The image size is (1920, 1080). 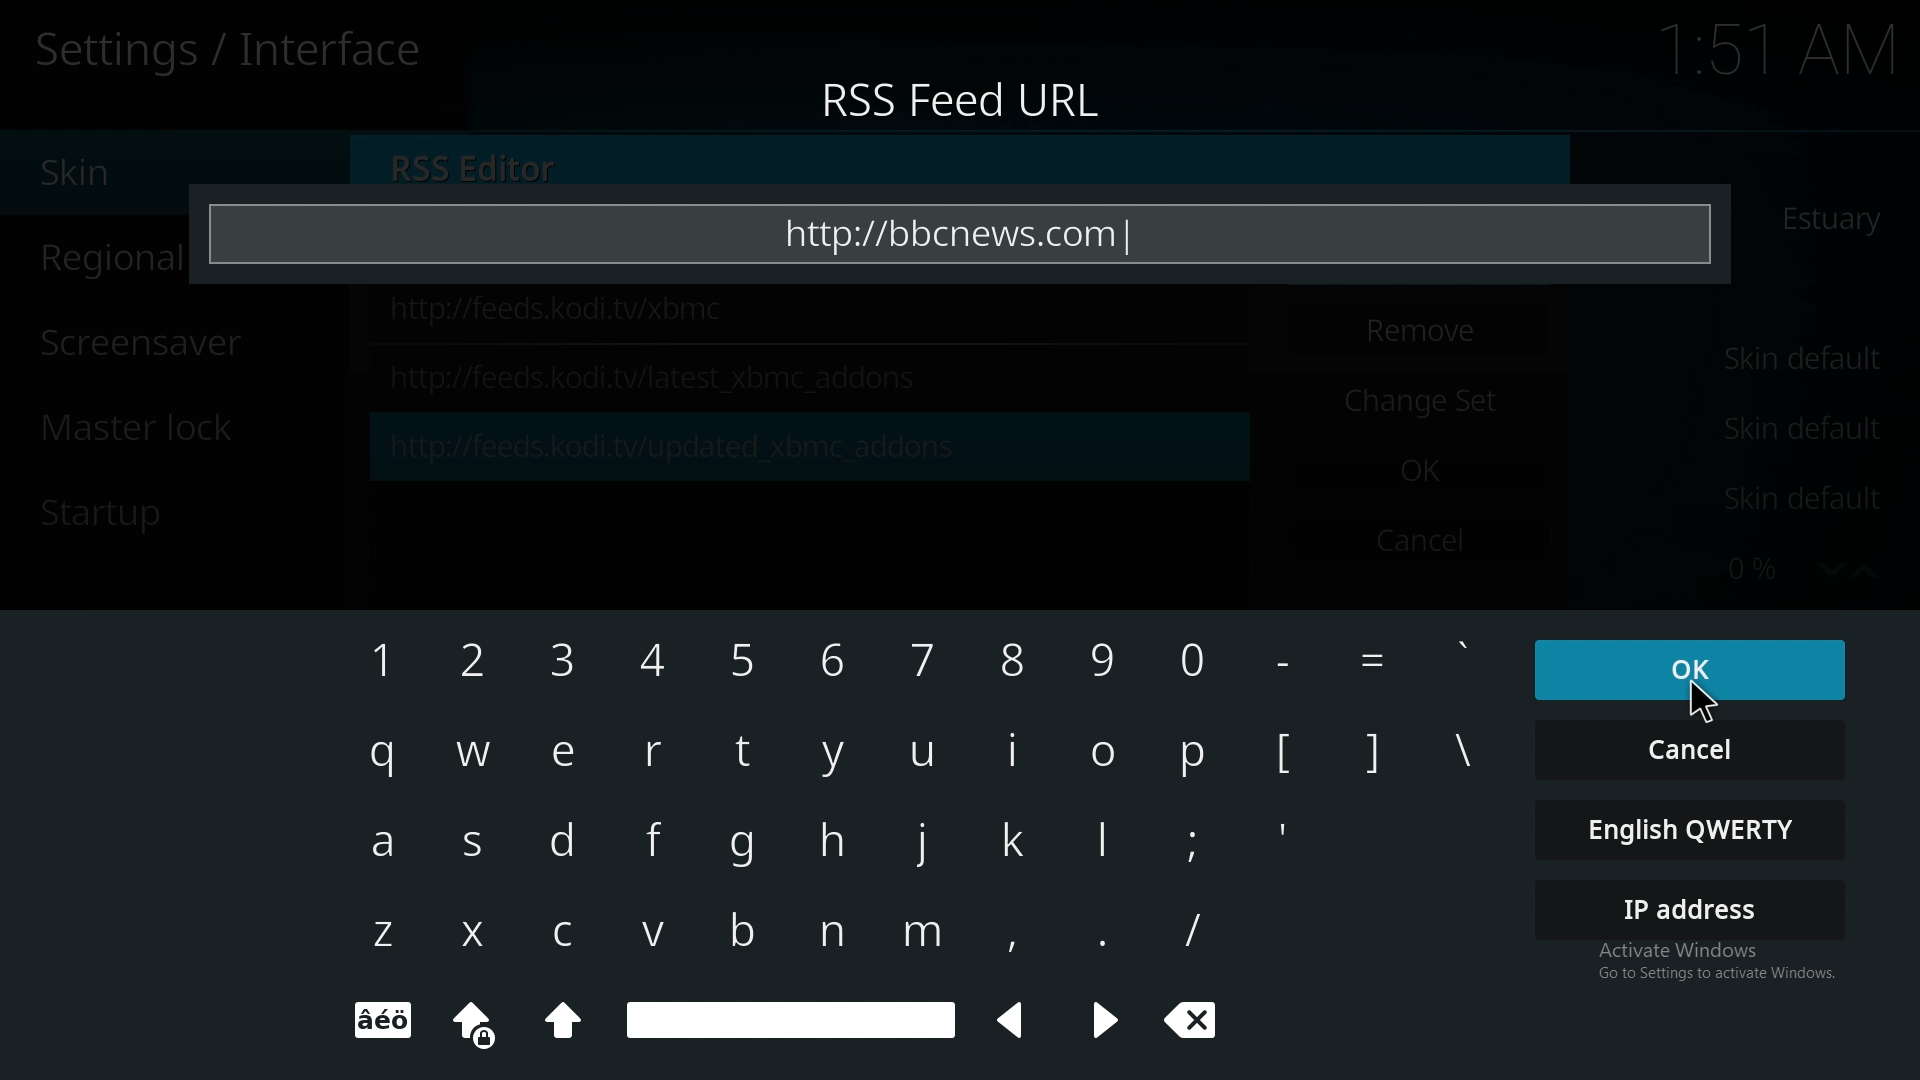 What do you see at coordinates (489, 1029) in the screenshot?
I see `keyboard Input` at bounding box center [489, 1029].